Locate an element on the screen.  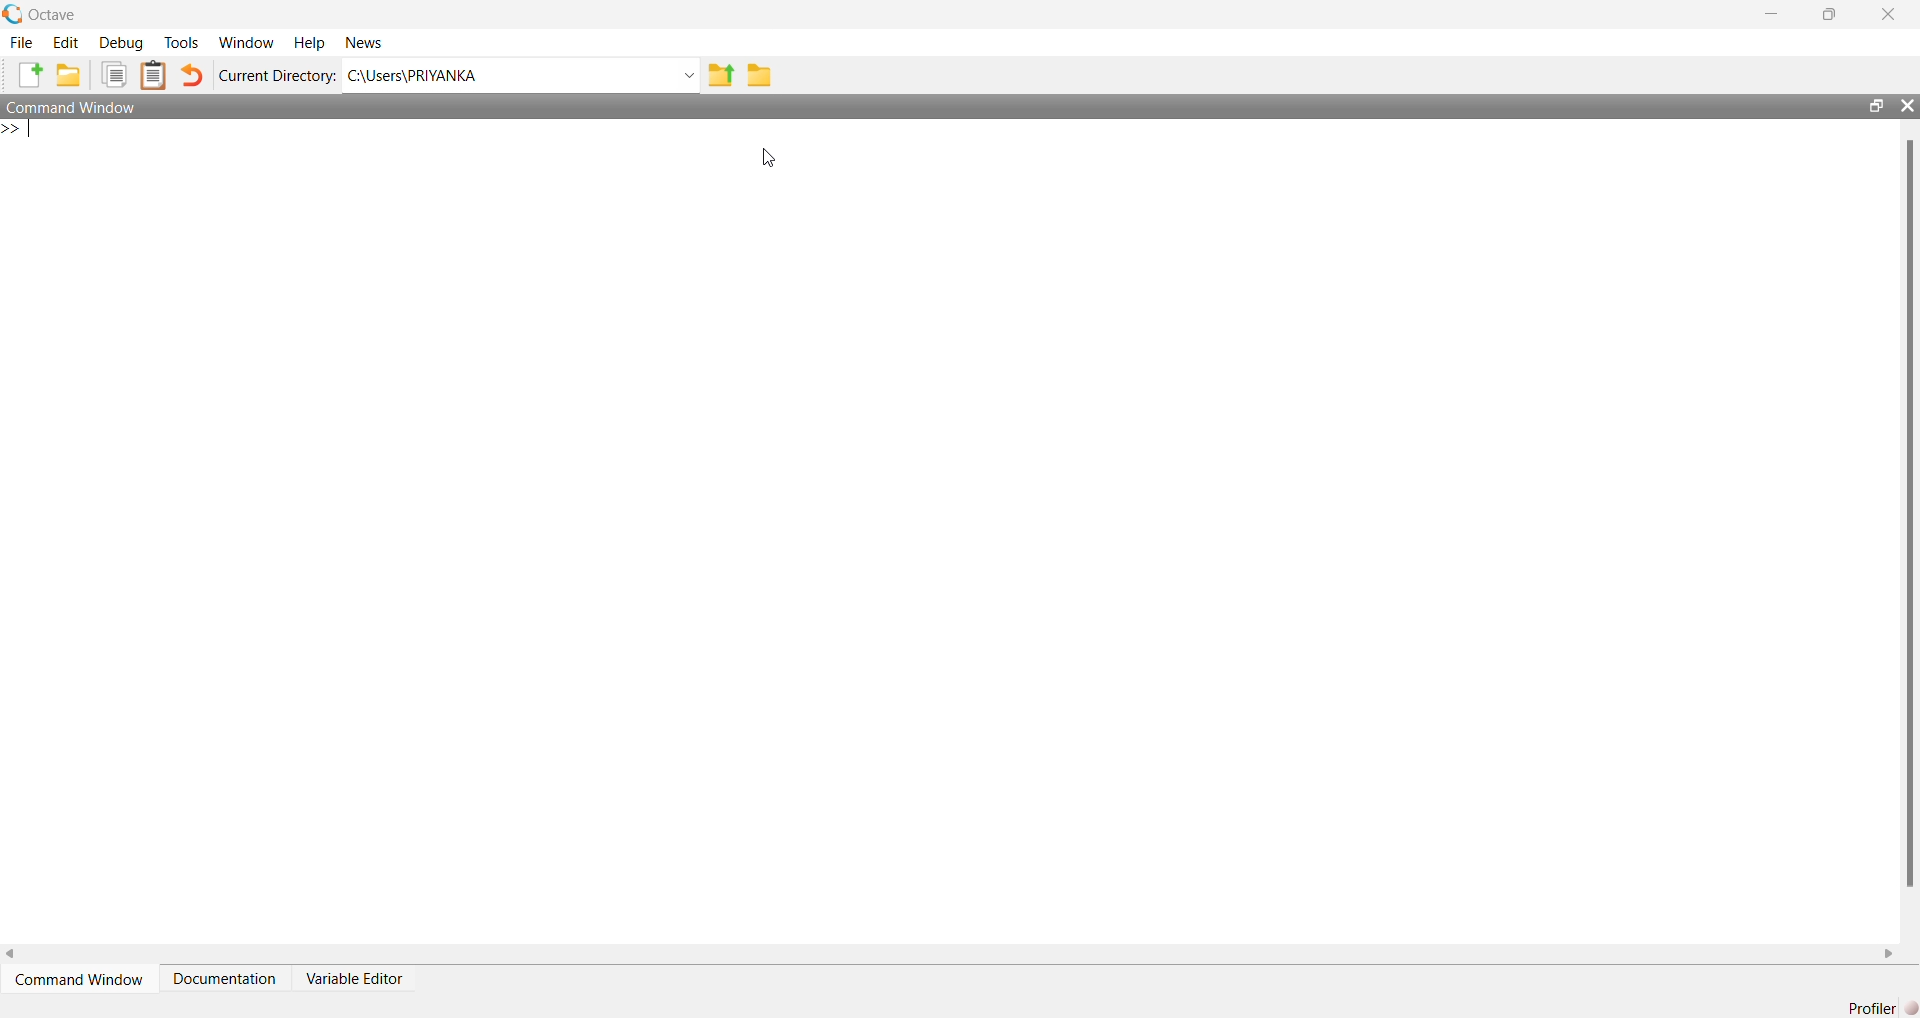
>> is located at coordinates (18, 130).